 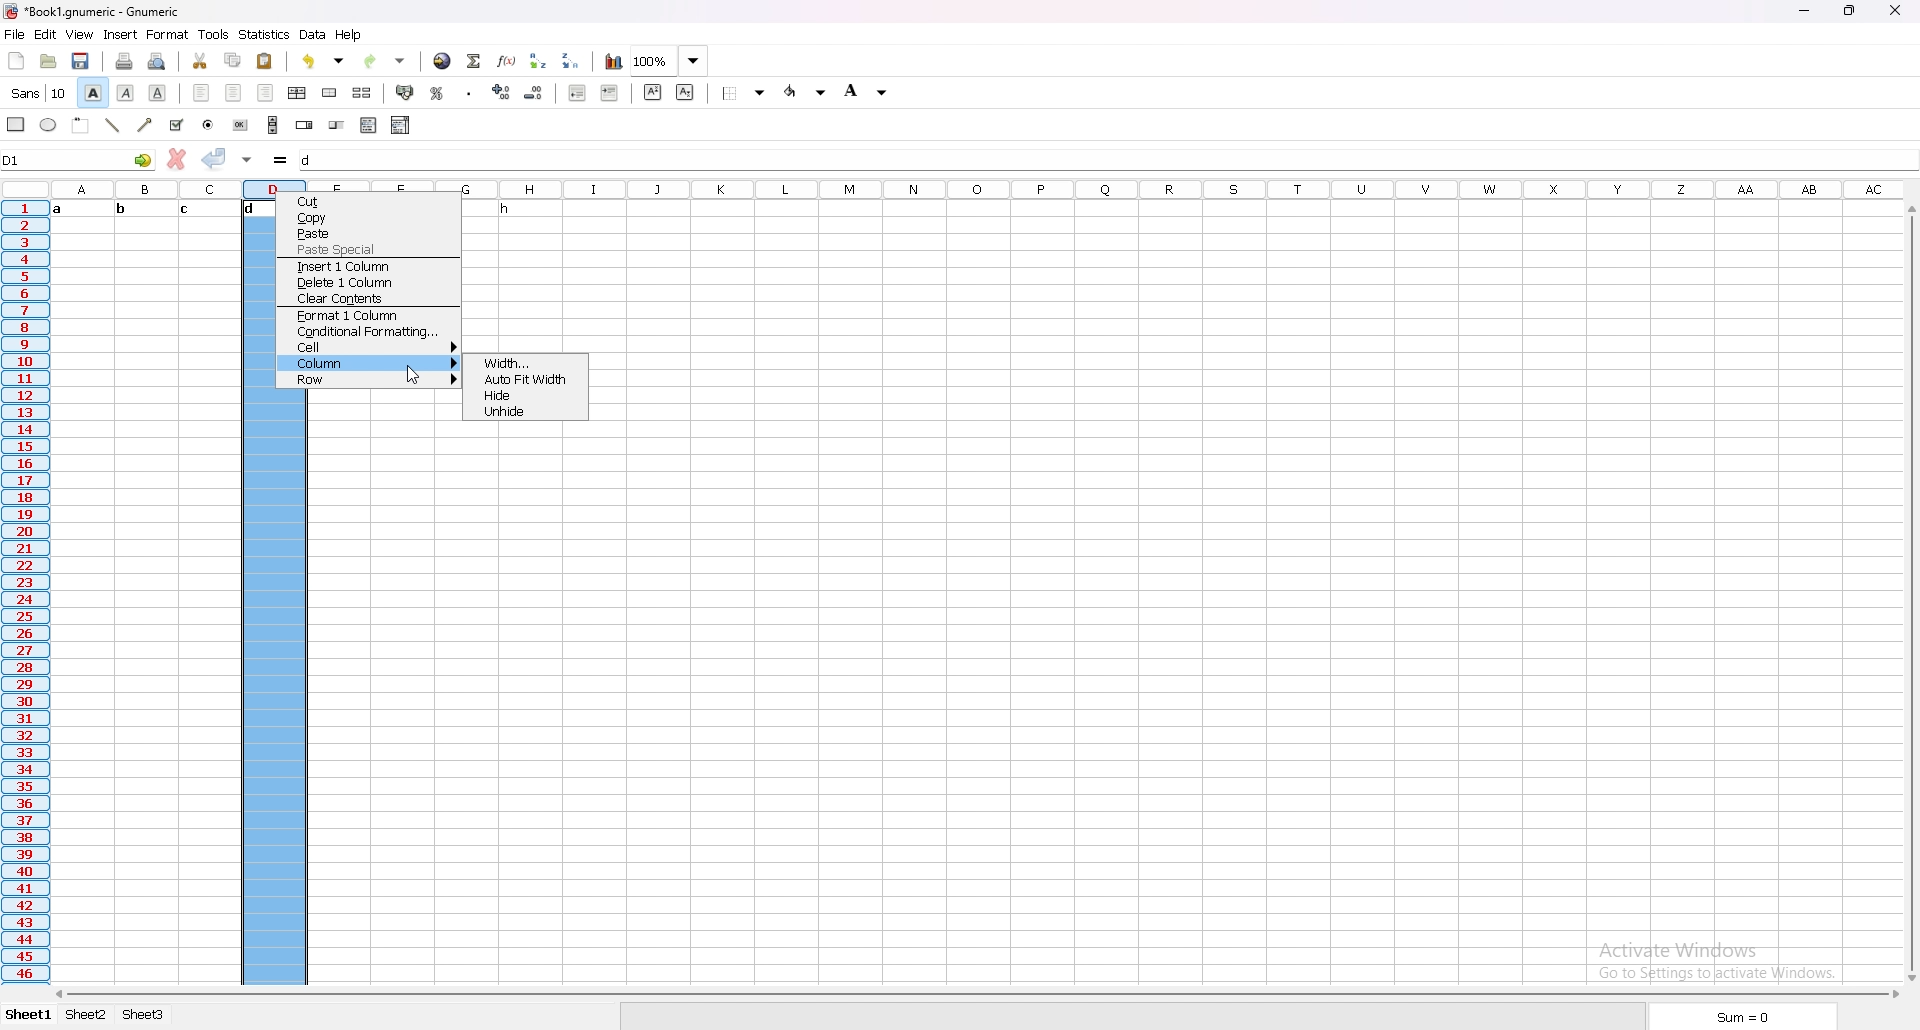 What do you see at coordinates (82, 126) in the screenshot?
I see `frame` at bounding box center [82, 126].